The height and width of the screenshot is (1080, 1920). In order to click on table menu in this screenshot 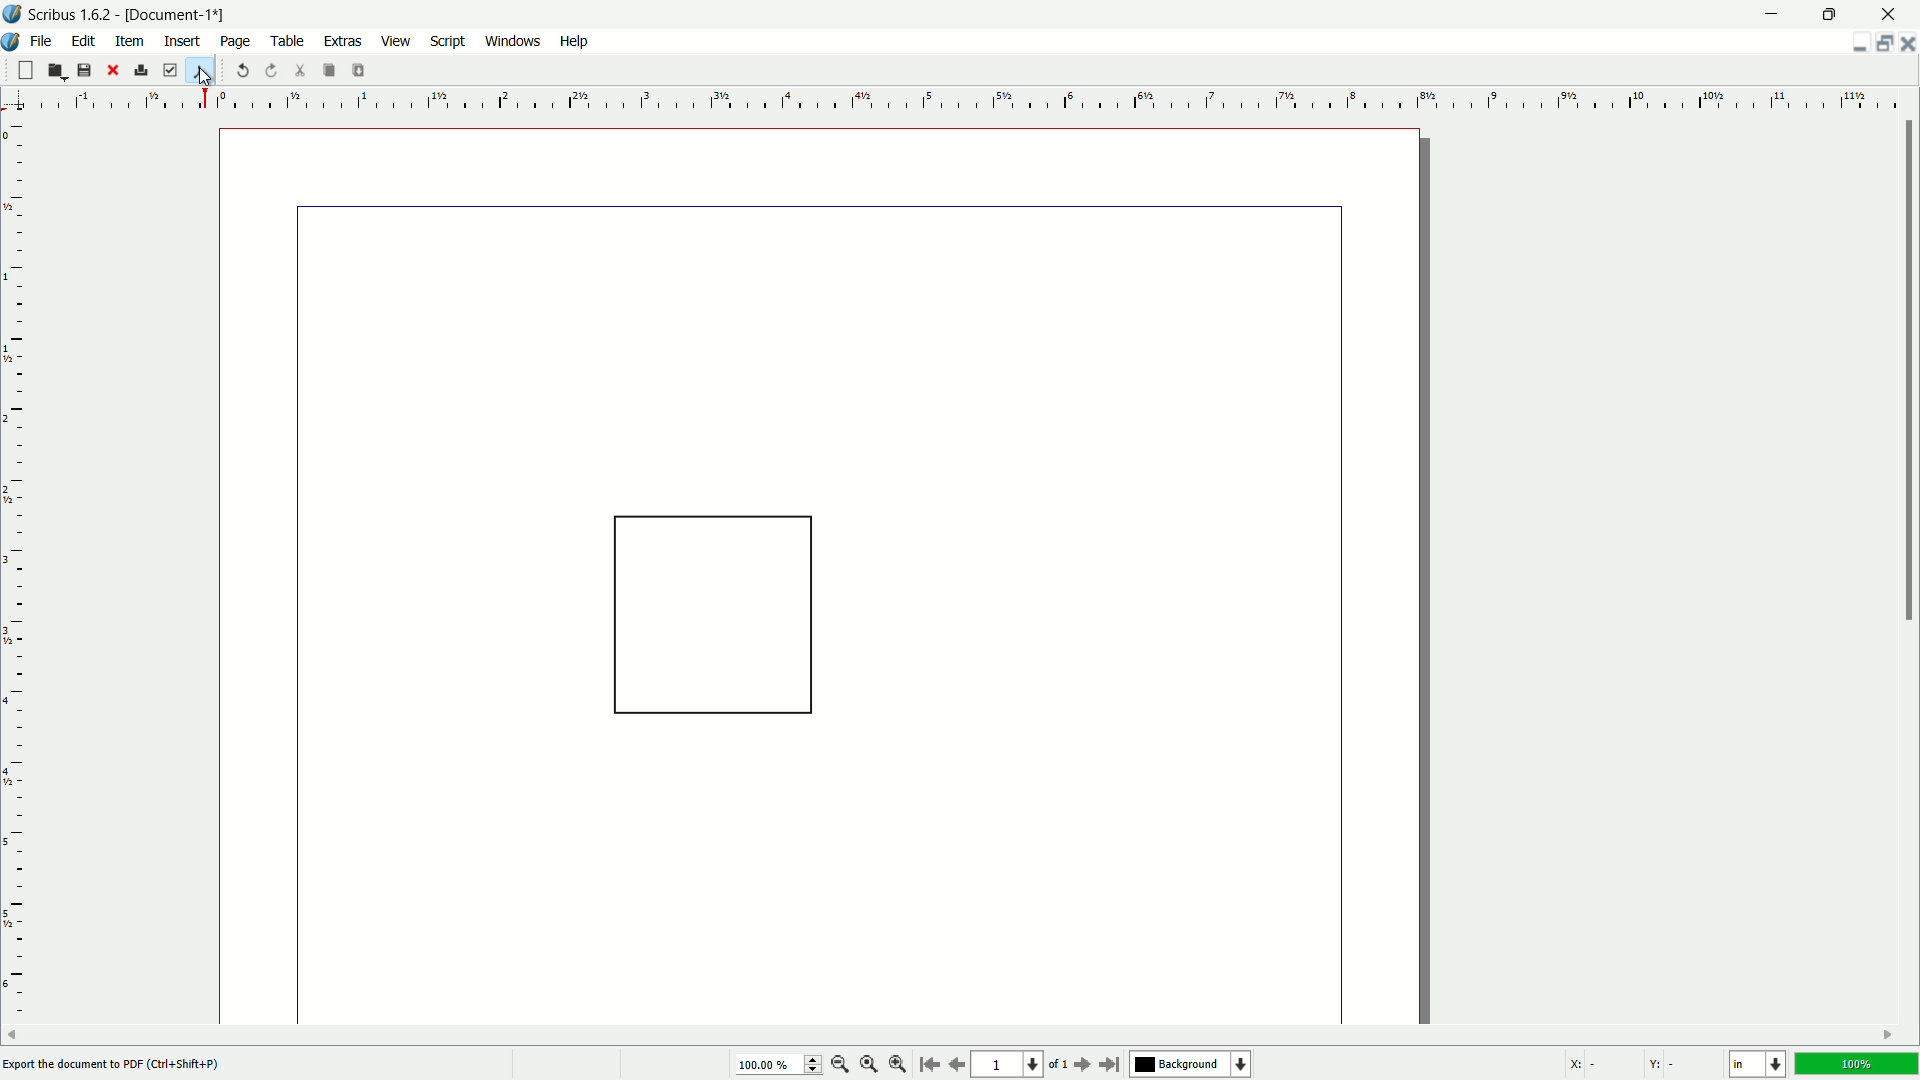, I will do `click(286, 42)`.